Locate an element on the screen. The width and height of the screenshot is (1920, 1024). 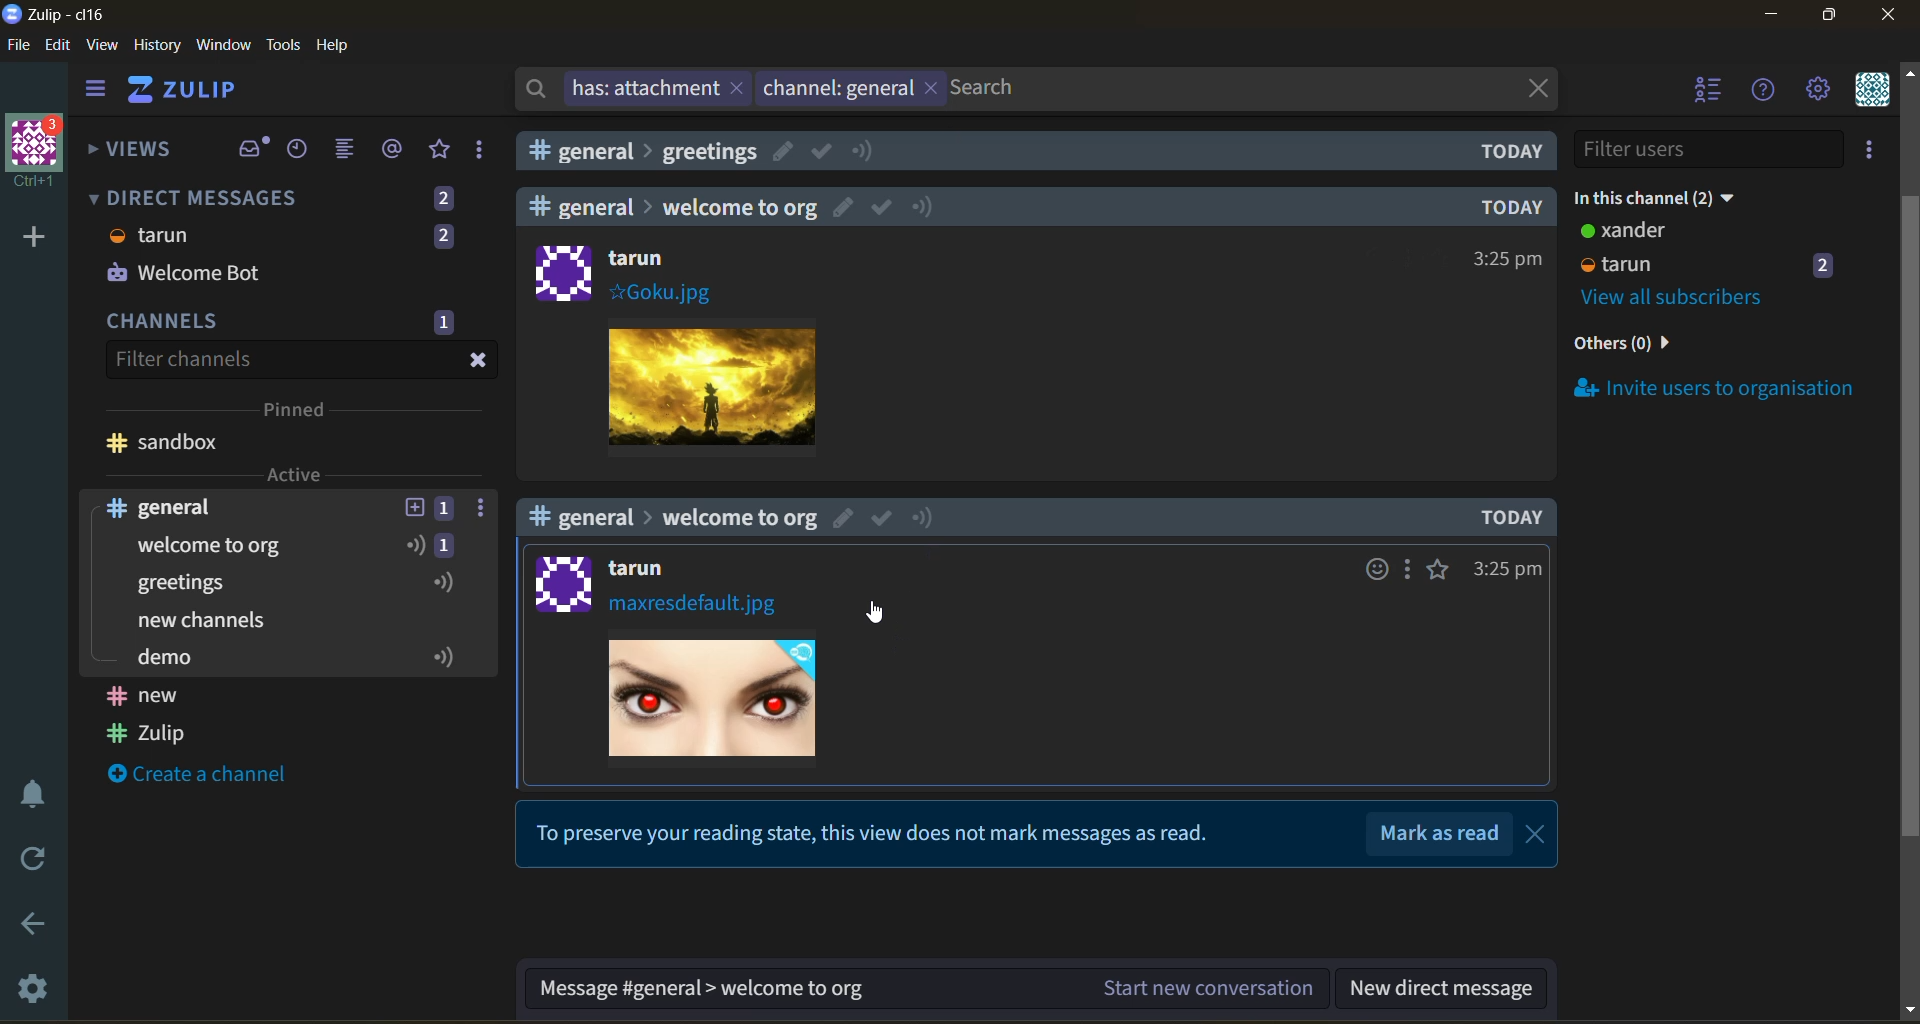
close is located at coordinates (1891, 15).